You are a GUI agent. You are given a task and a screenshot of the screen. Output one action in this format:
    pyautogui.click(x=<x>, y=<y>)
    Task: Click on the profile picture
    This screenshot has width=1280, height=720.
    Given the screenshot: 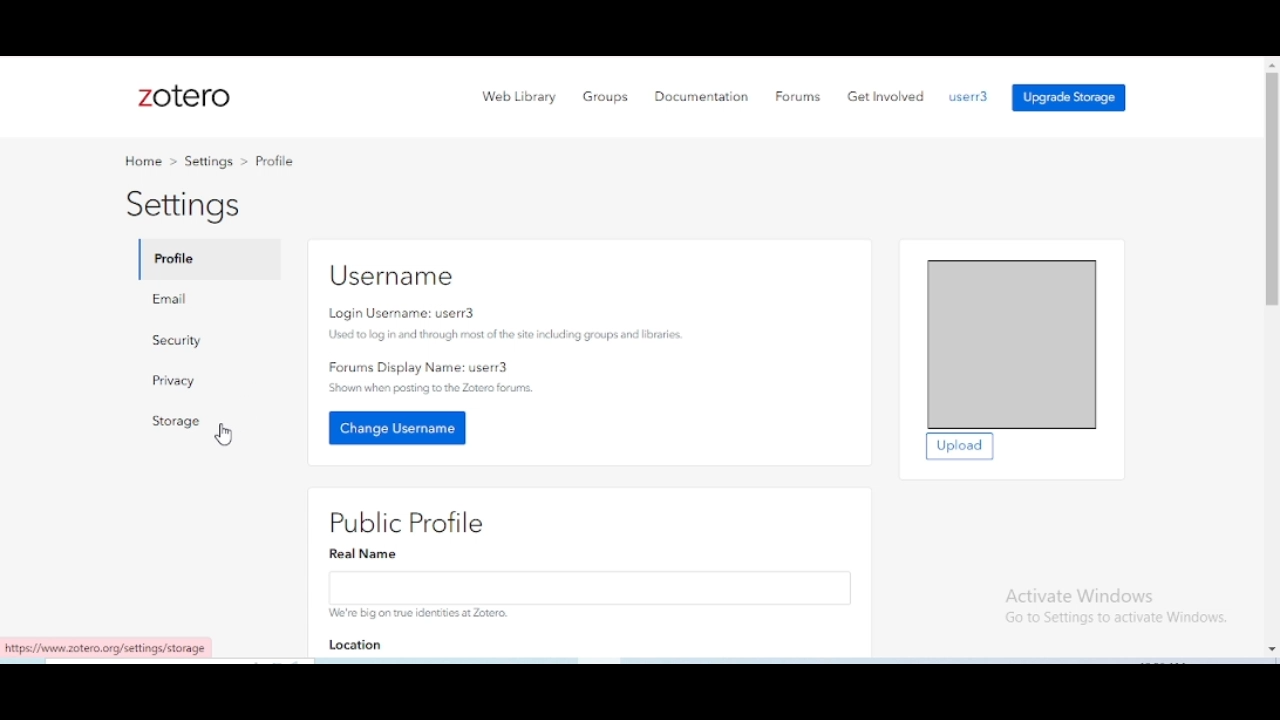 What is the action you would take?
    pyautogui.click(x=1011, y=344)
    